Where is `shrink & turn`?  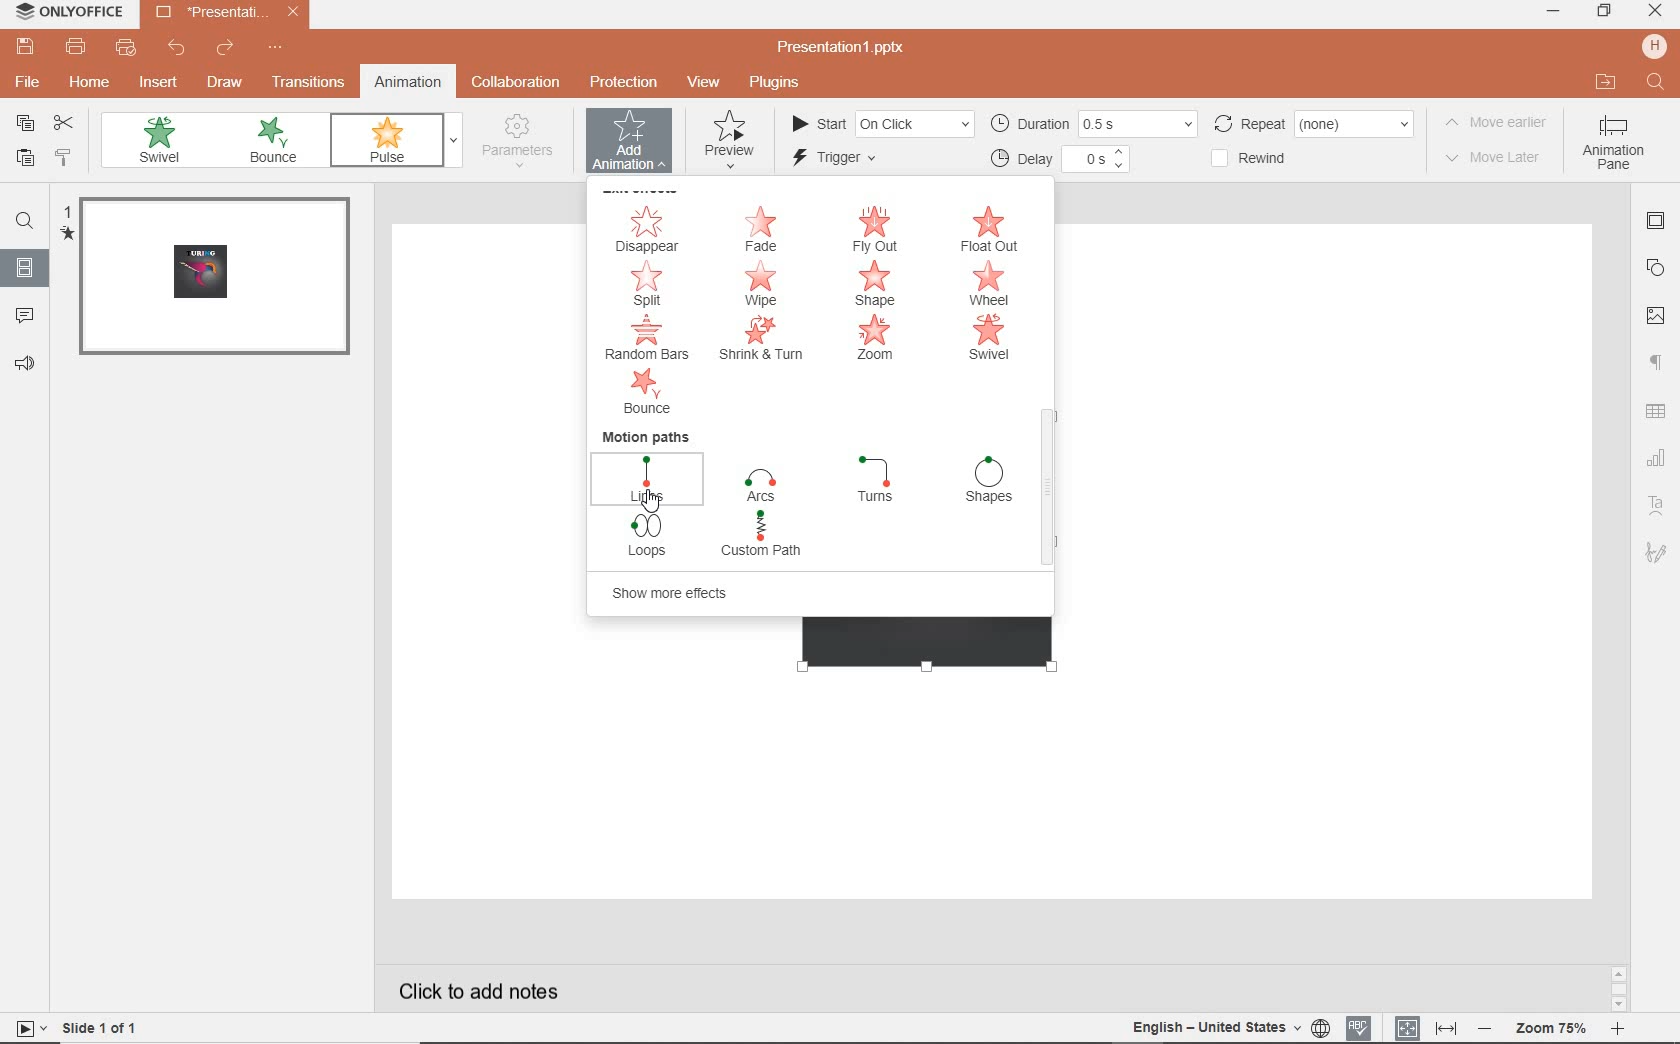
shrink & turn is located at coordinates (763, 339).